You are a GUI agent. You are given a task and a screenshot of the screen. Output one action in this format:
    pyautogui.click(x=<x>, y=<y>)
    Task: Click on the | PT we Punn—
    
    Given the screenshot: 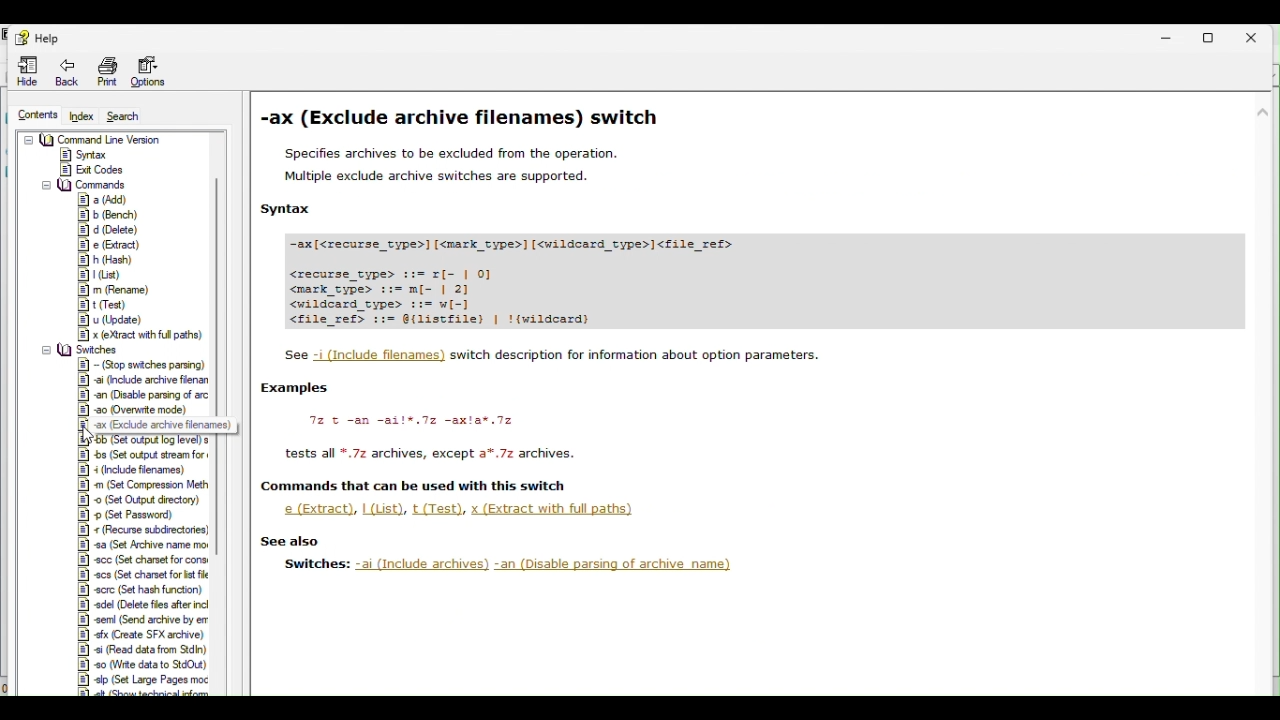 What is the action you would take?
    pyautogui.click(x=145, y=543)
    